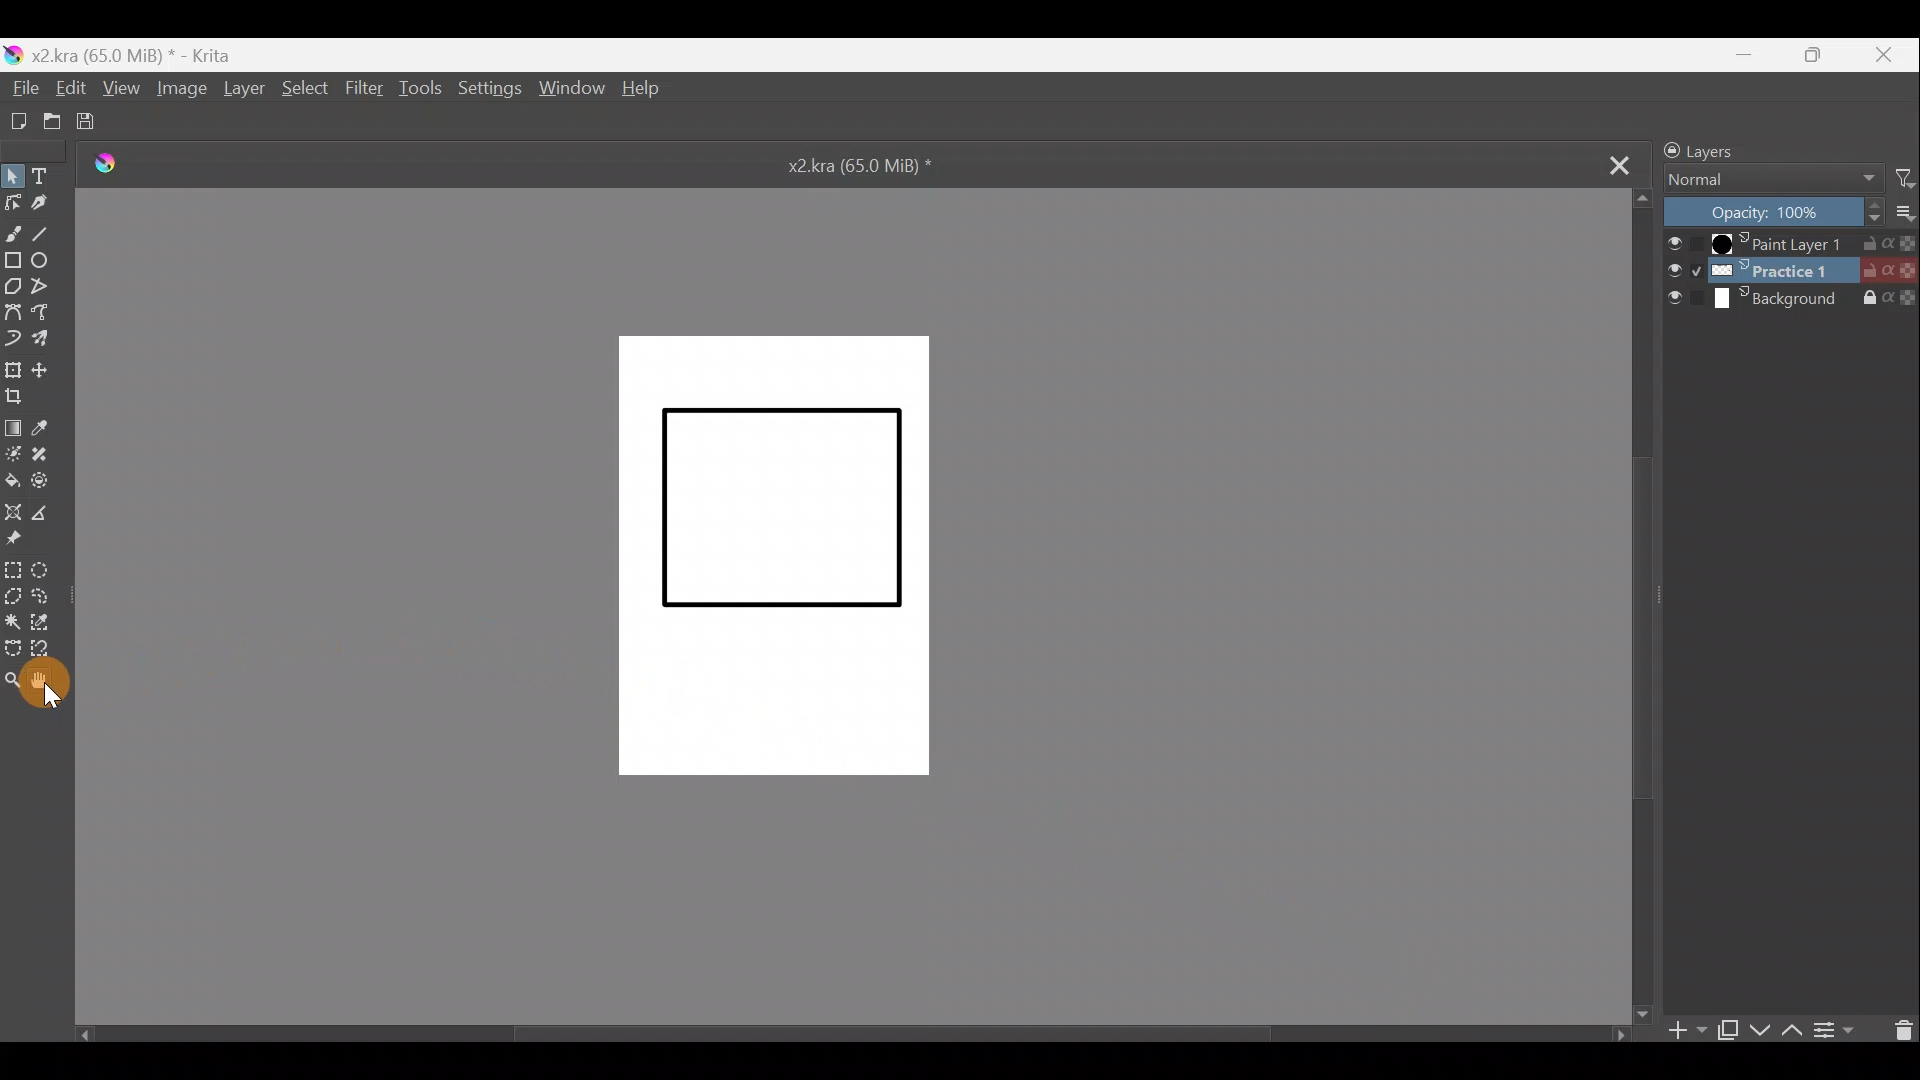 The height and width of the screenshot is (1080, 1920). What do you see at coordinates (12, 335) in the screenshot?
I see `Dynamic brush tool` at bounding box center [12, 335].